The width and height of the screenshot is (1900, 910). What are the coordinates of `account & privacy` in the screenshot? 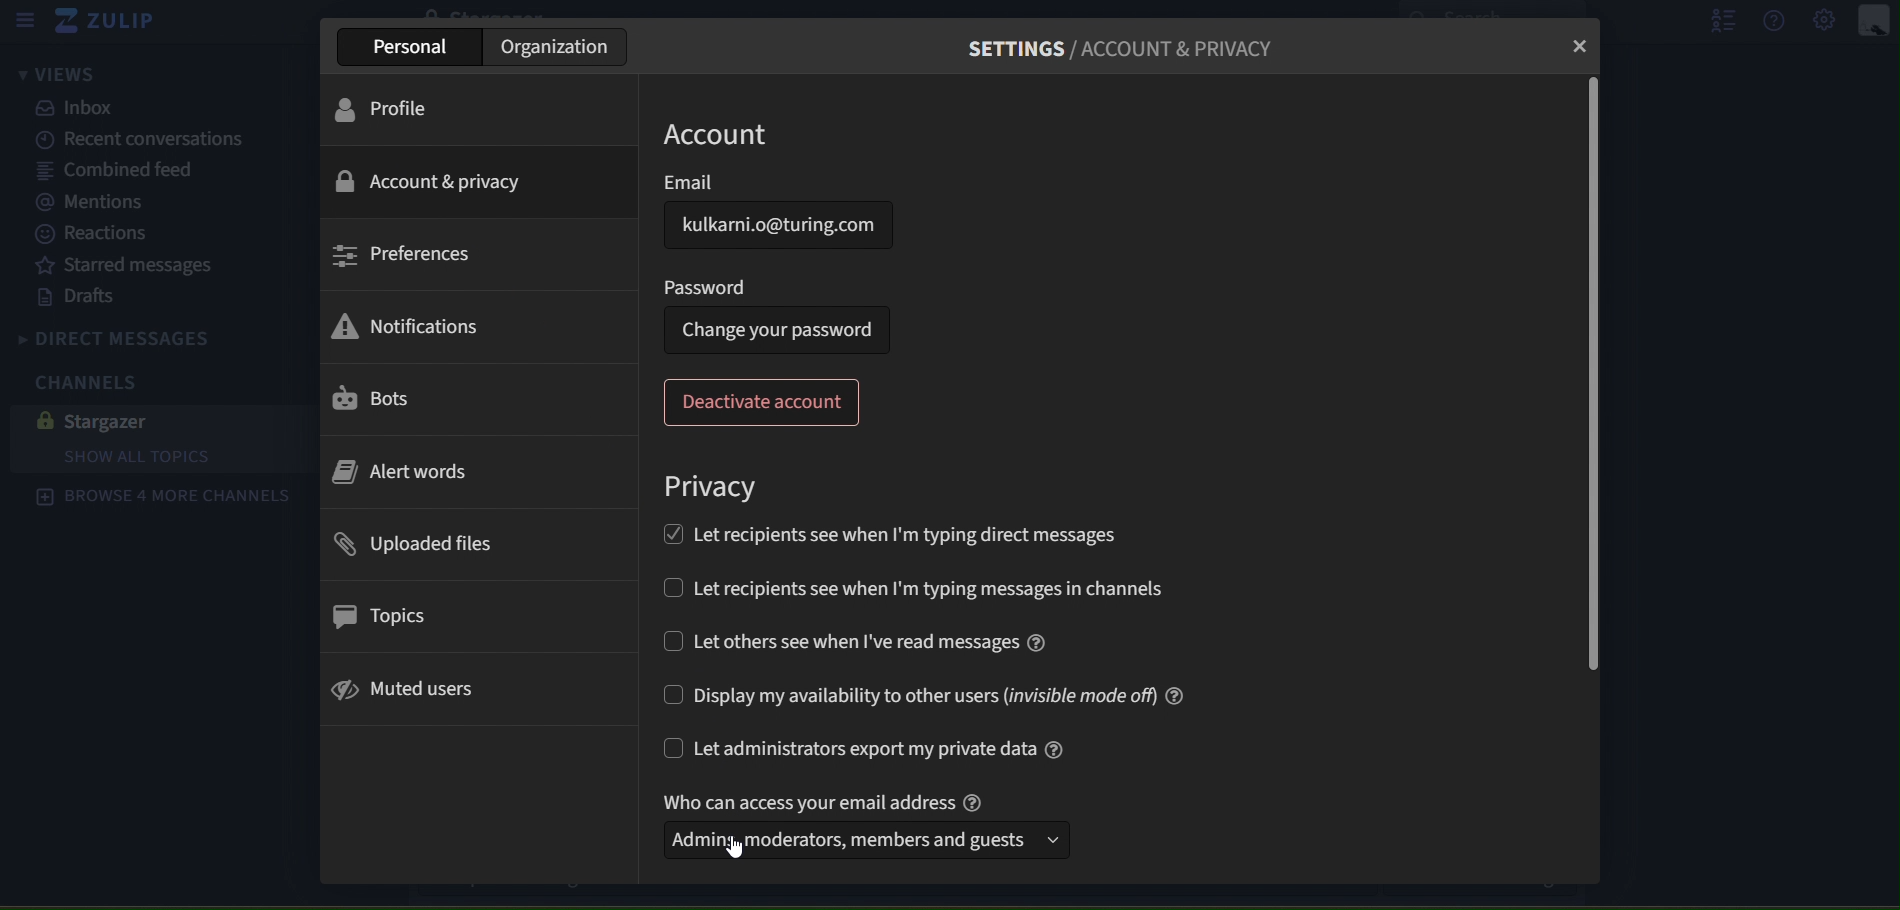 It's located at (431, 183).